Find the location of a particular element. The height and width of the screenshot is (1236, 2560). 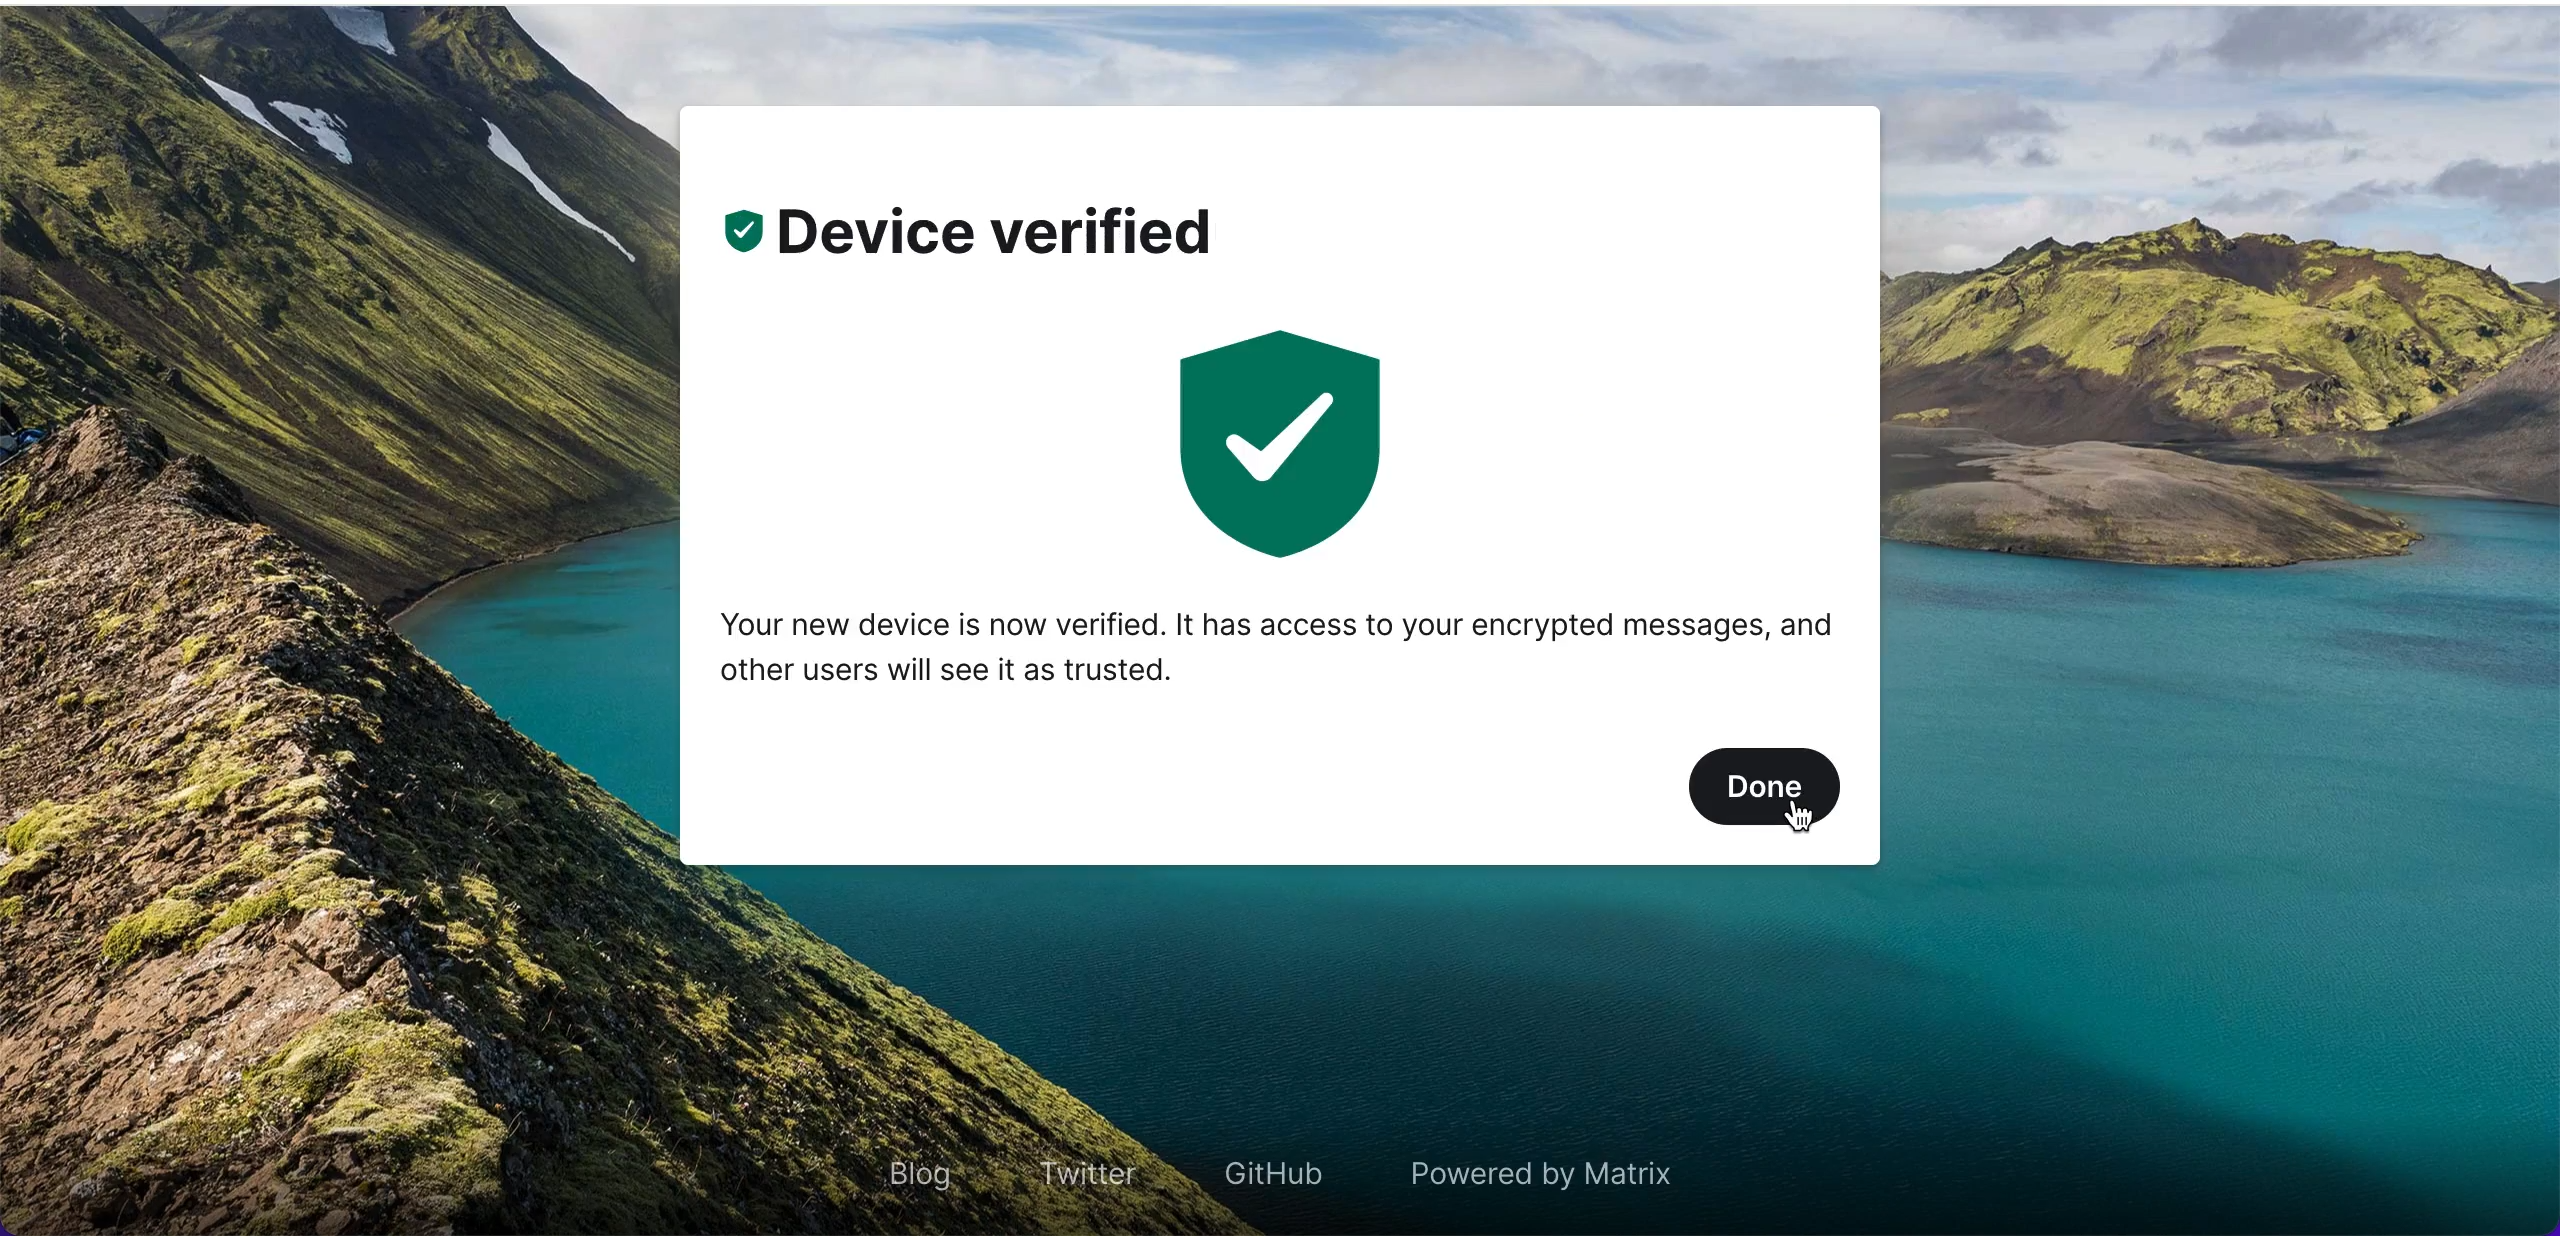

done is located at coordinates (1762, 790).